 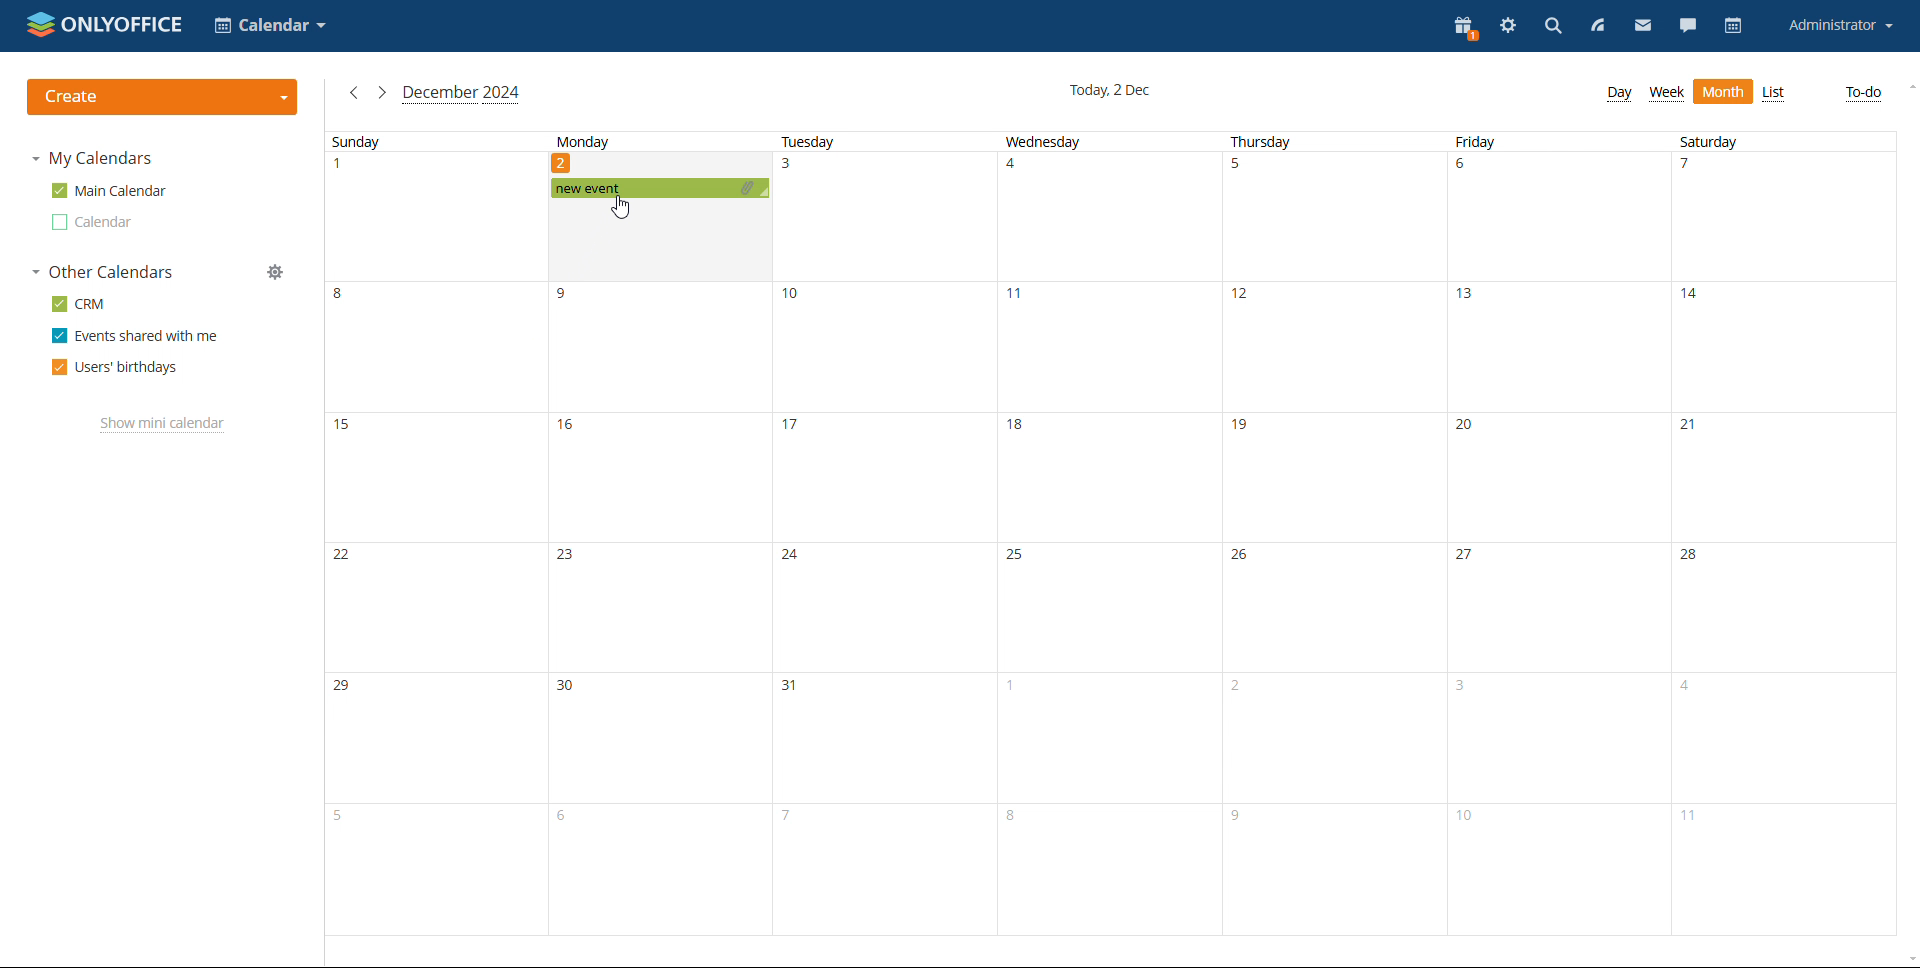 I want to click on 9, so click(x=571, y=295).